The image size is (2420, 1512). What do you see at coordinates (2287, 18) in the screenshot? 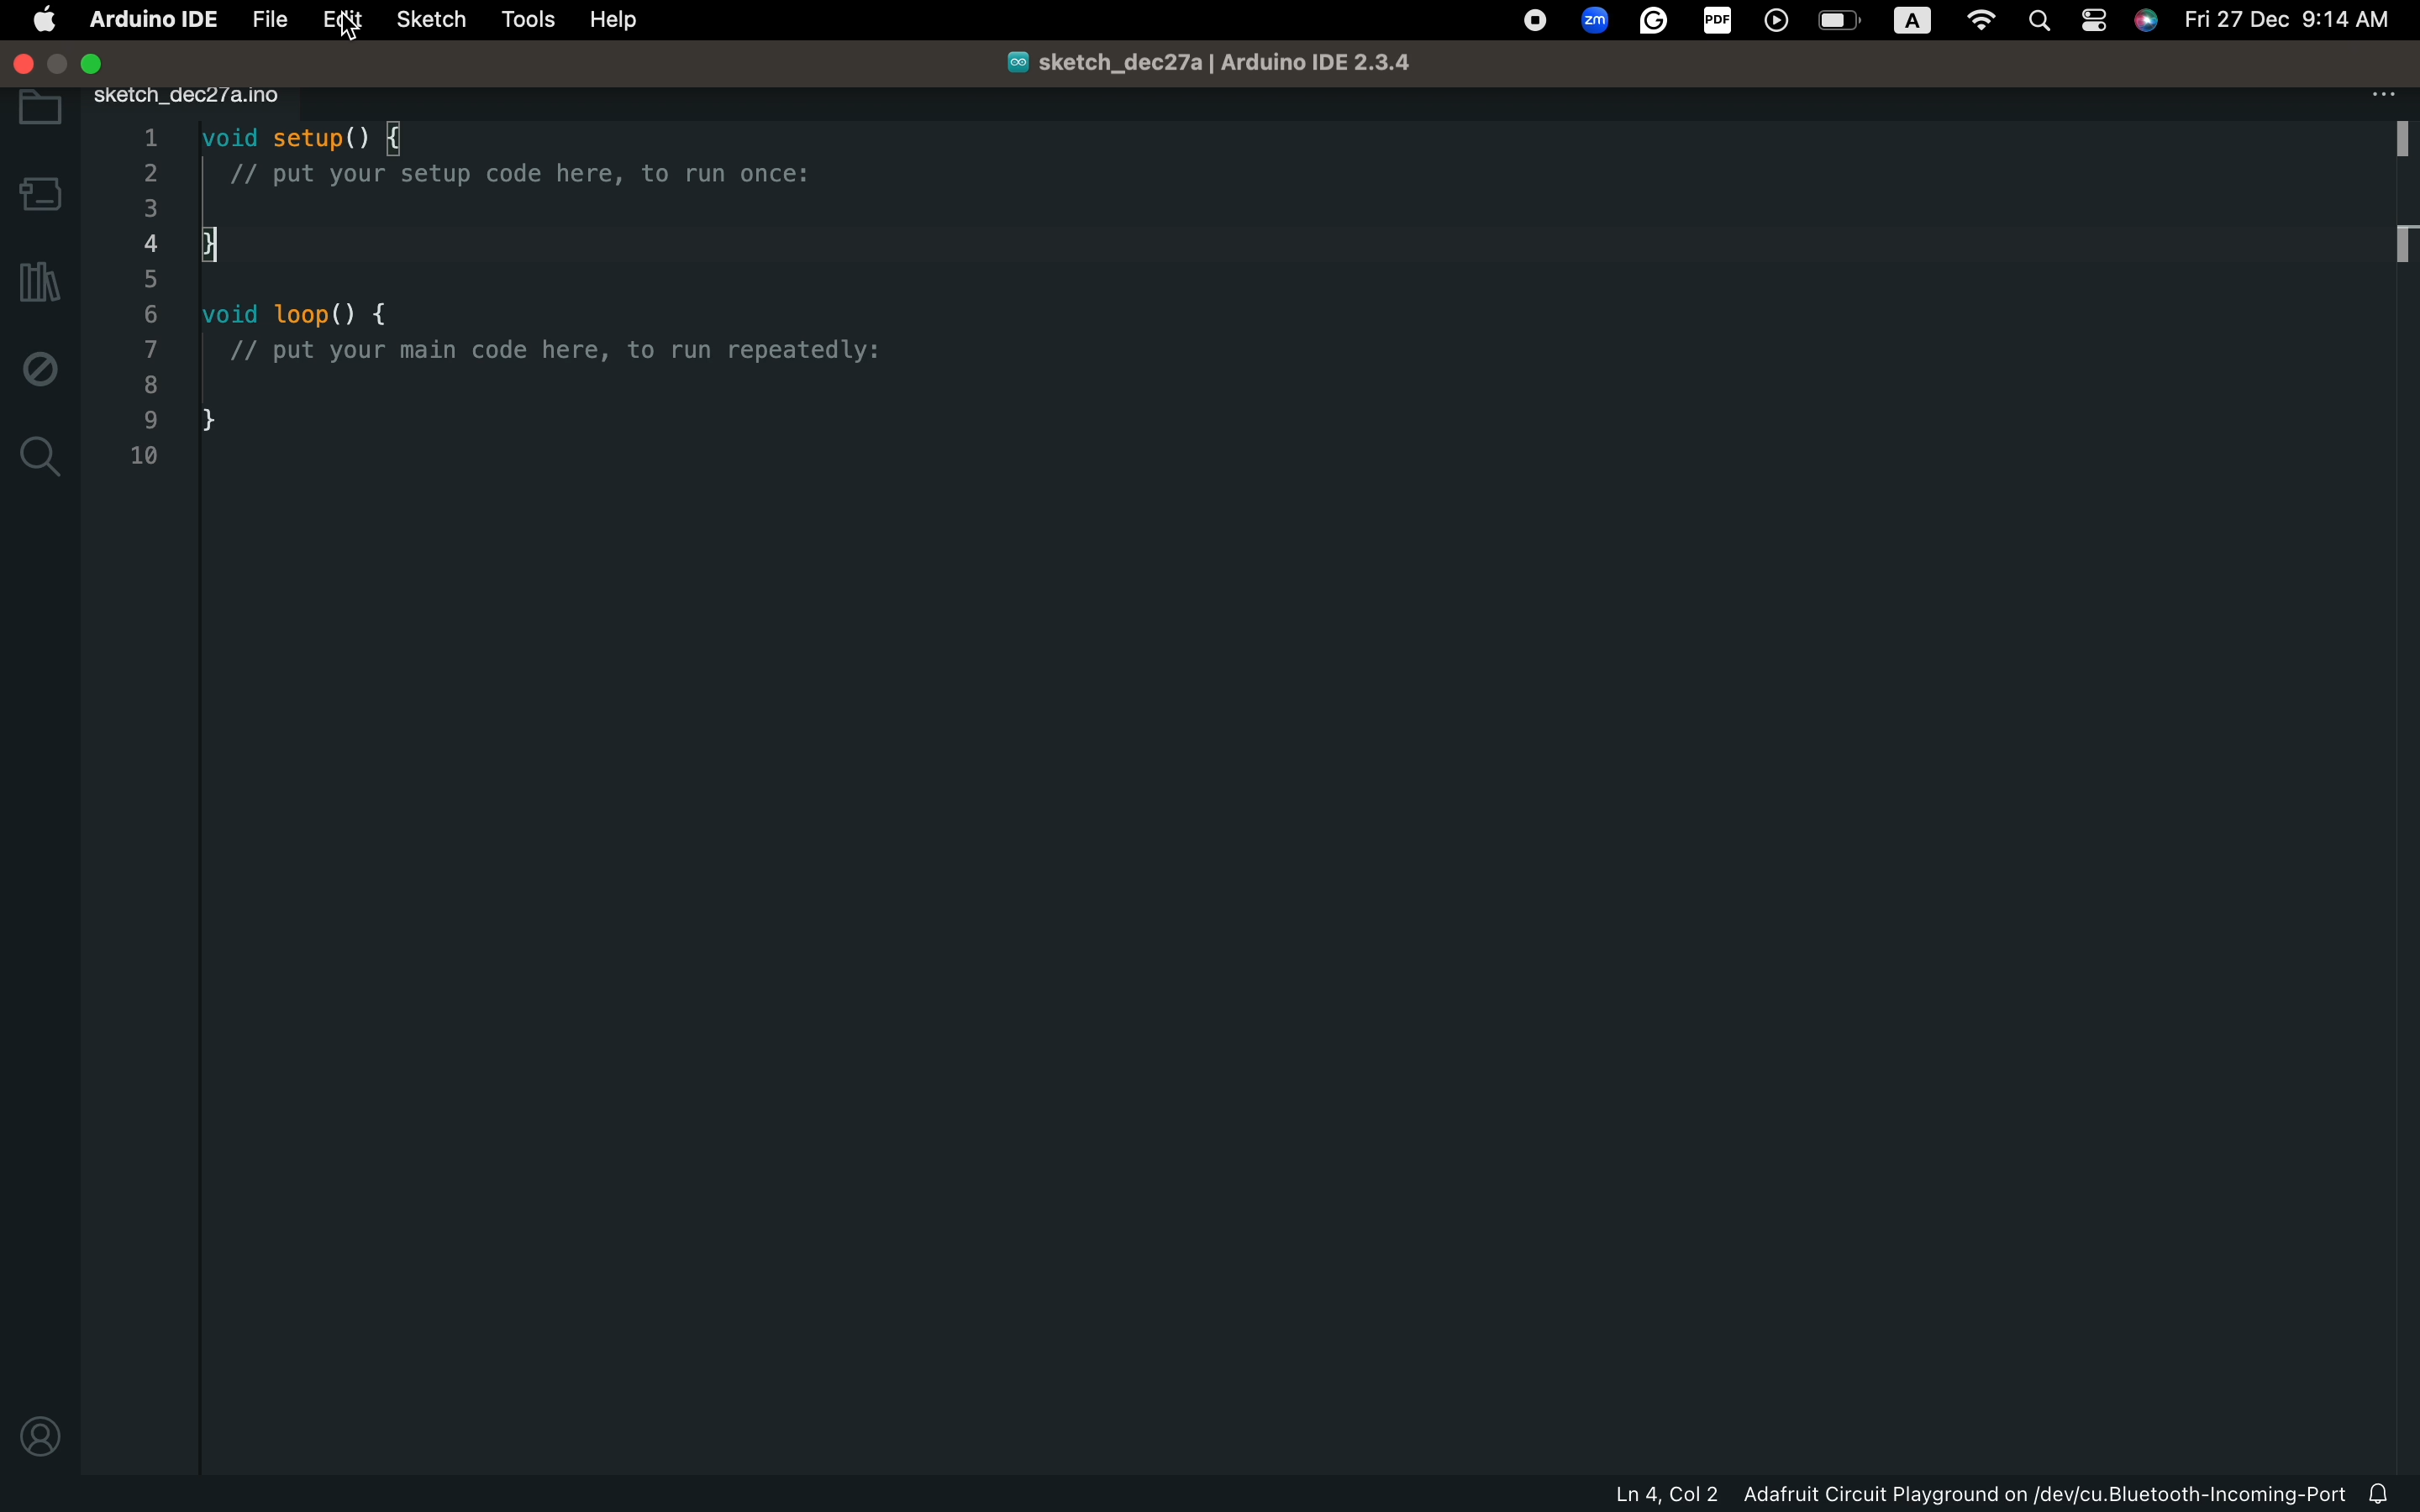
I see `Fri 27 Dec 9:14 AM` at bounding box center [2287, 18].